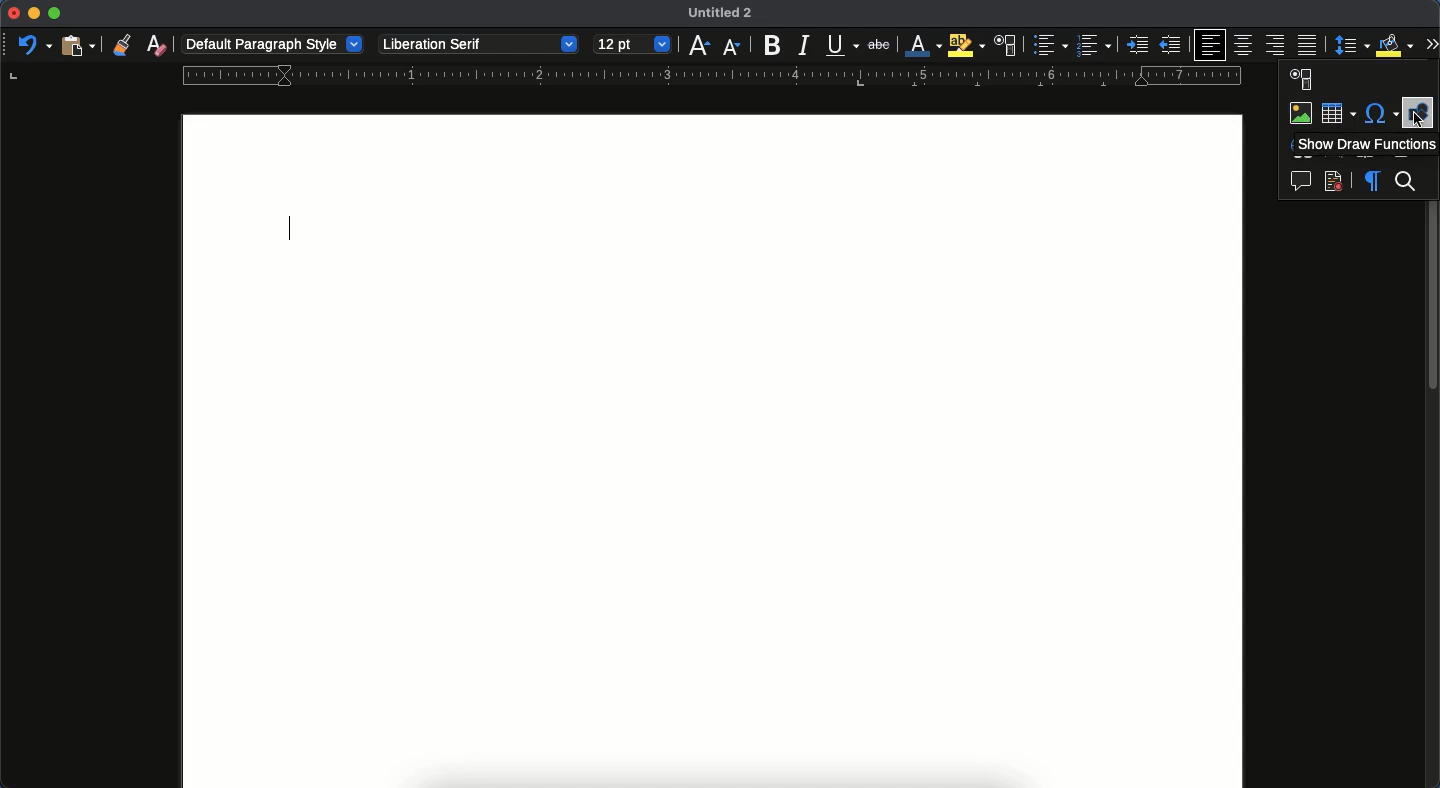 This screenshot has width=1440, height=788. Describe the element at coordinates (121, 45) in the screenshot. I see `clone formatting` at that location.